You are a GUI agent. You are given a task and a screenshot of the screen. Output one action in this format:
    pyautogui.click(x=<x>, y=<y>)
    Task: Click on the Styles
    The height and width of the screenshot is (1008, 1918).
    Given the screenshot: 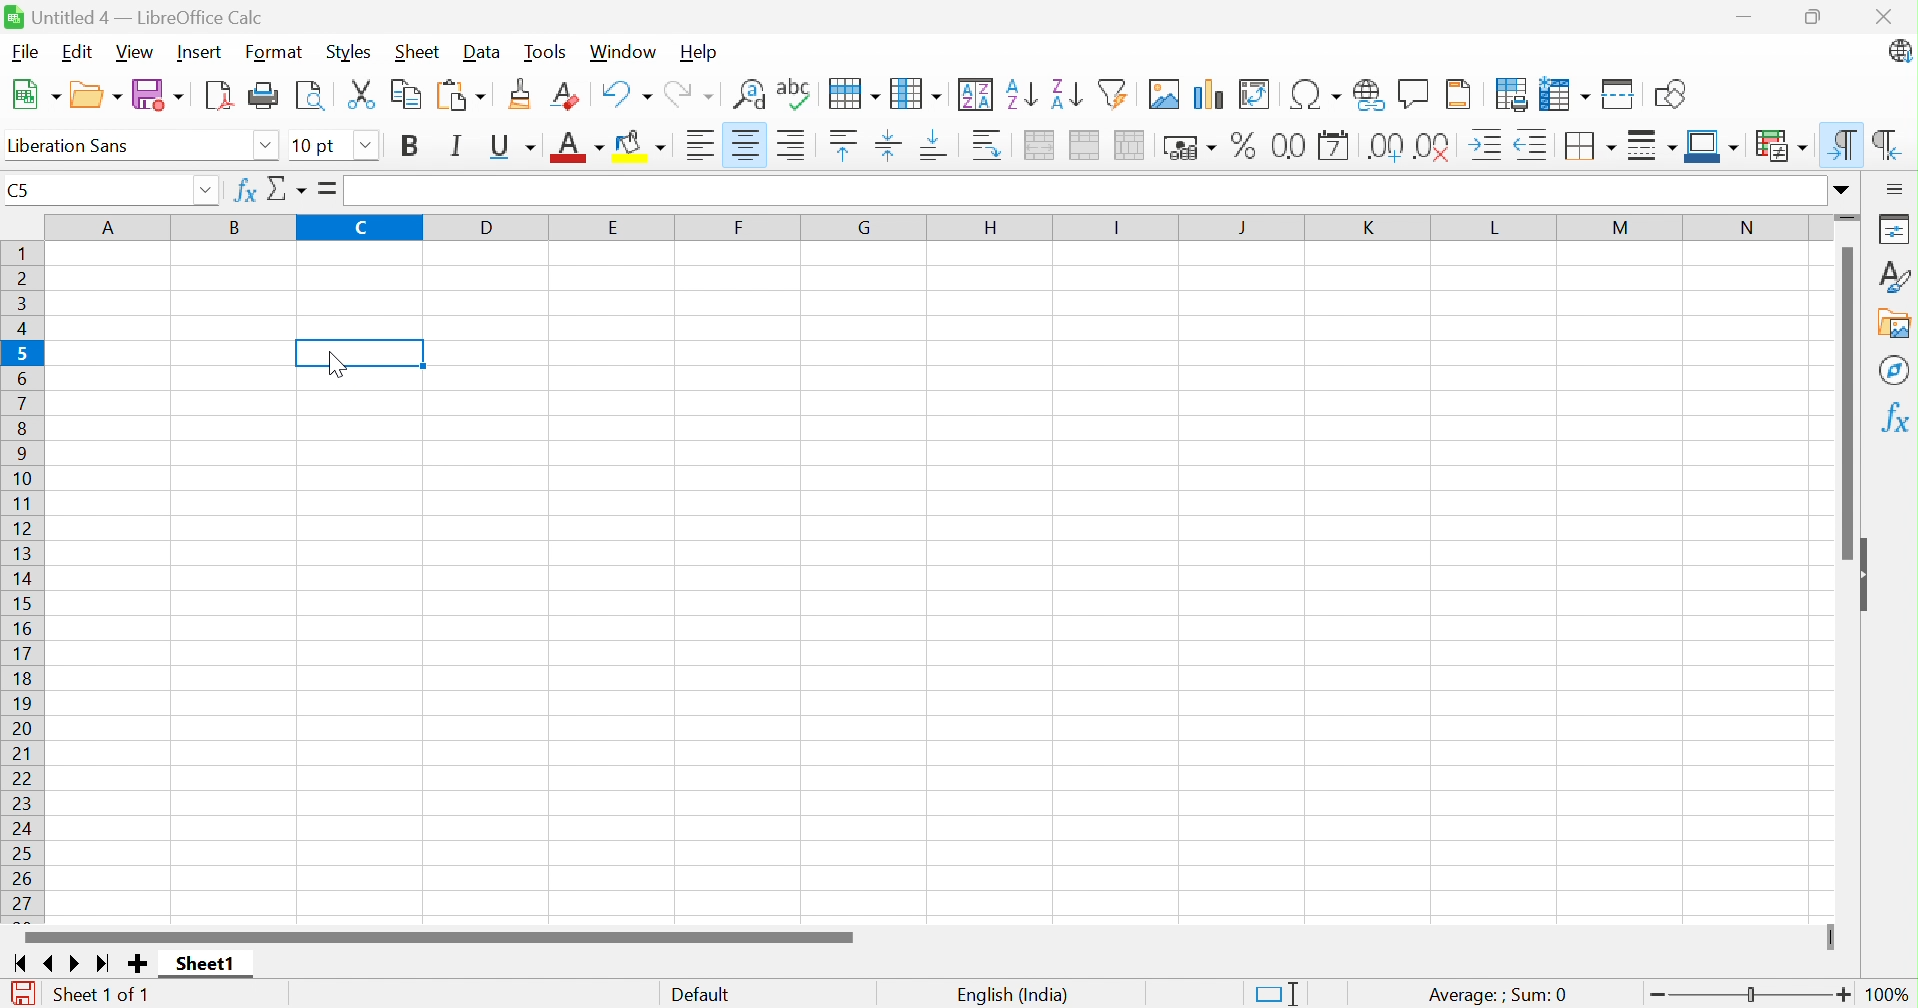 What is the action you would take?
    pyautogui.click(x=349, y=53)
    